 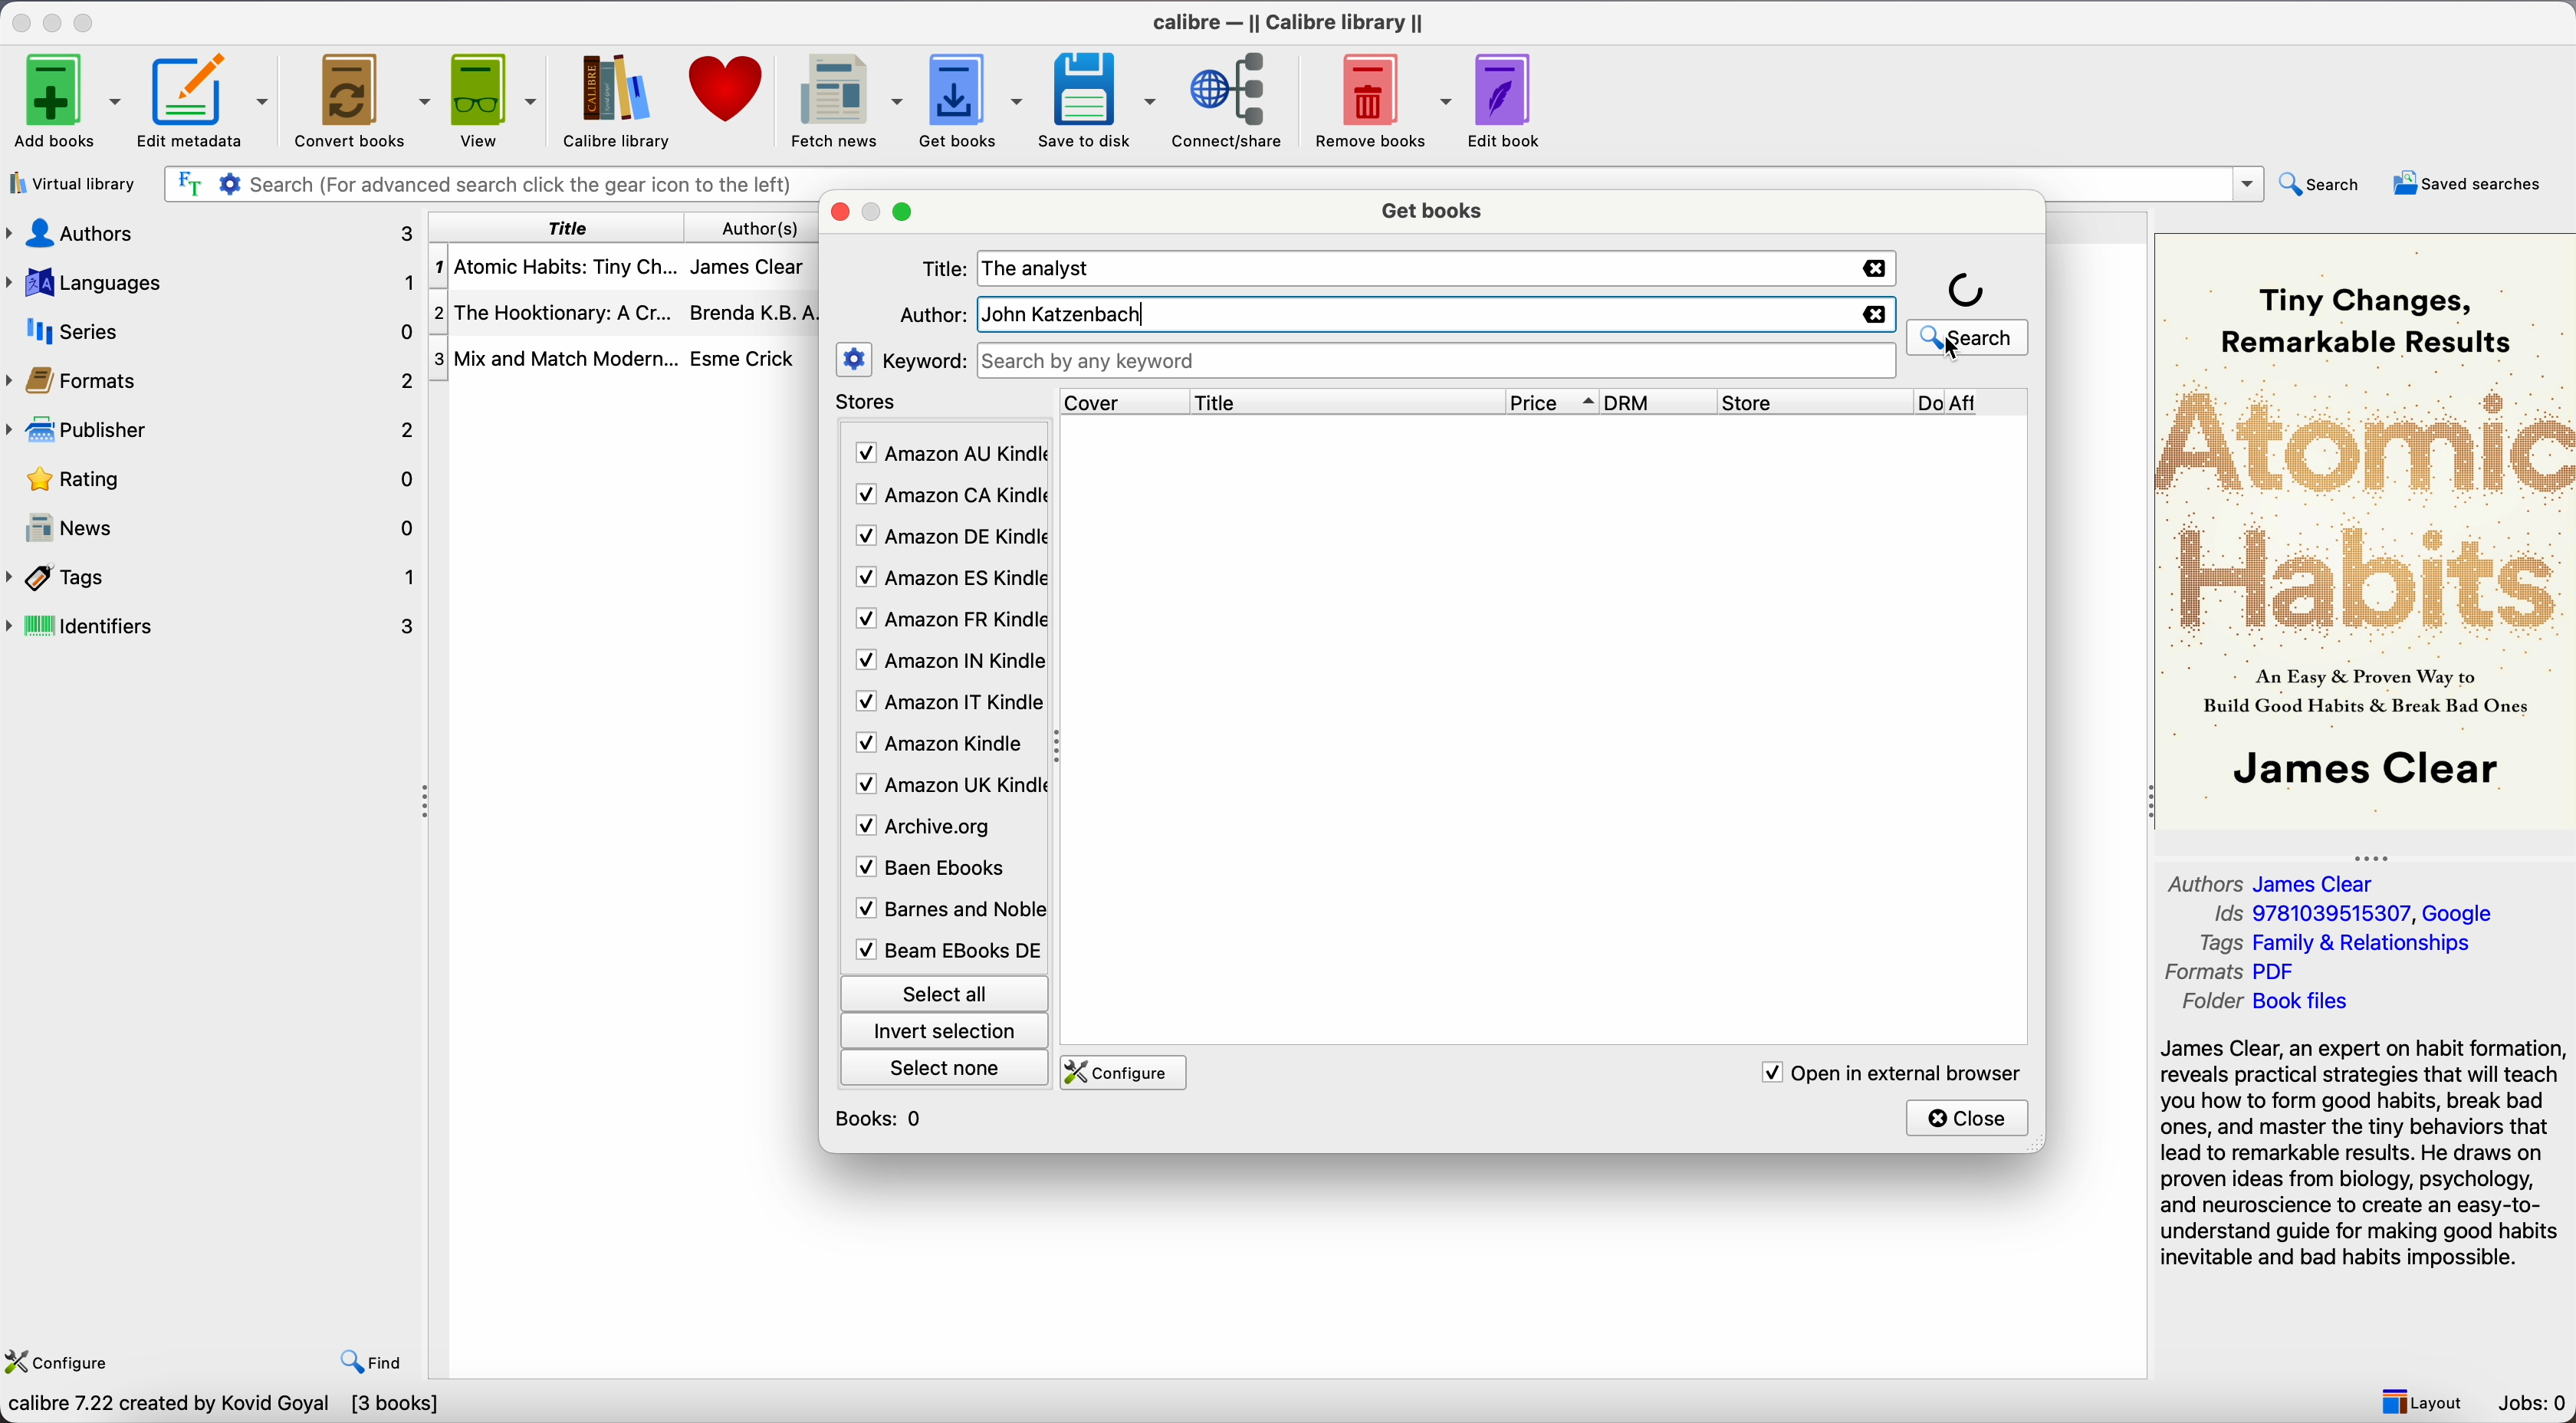 What do you see at coordinates (88, 19) in the screenshot?
I see `maximize` at bounding box center [88, 19].